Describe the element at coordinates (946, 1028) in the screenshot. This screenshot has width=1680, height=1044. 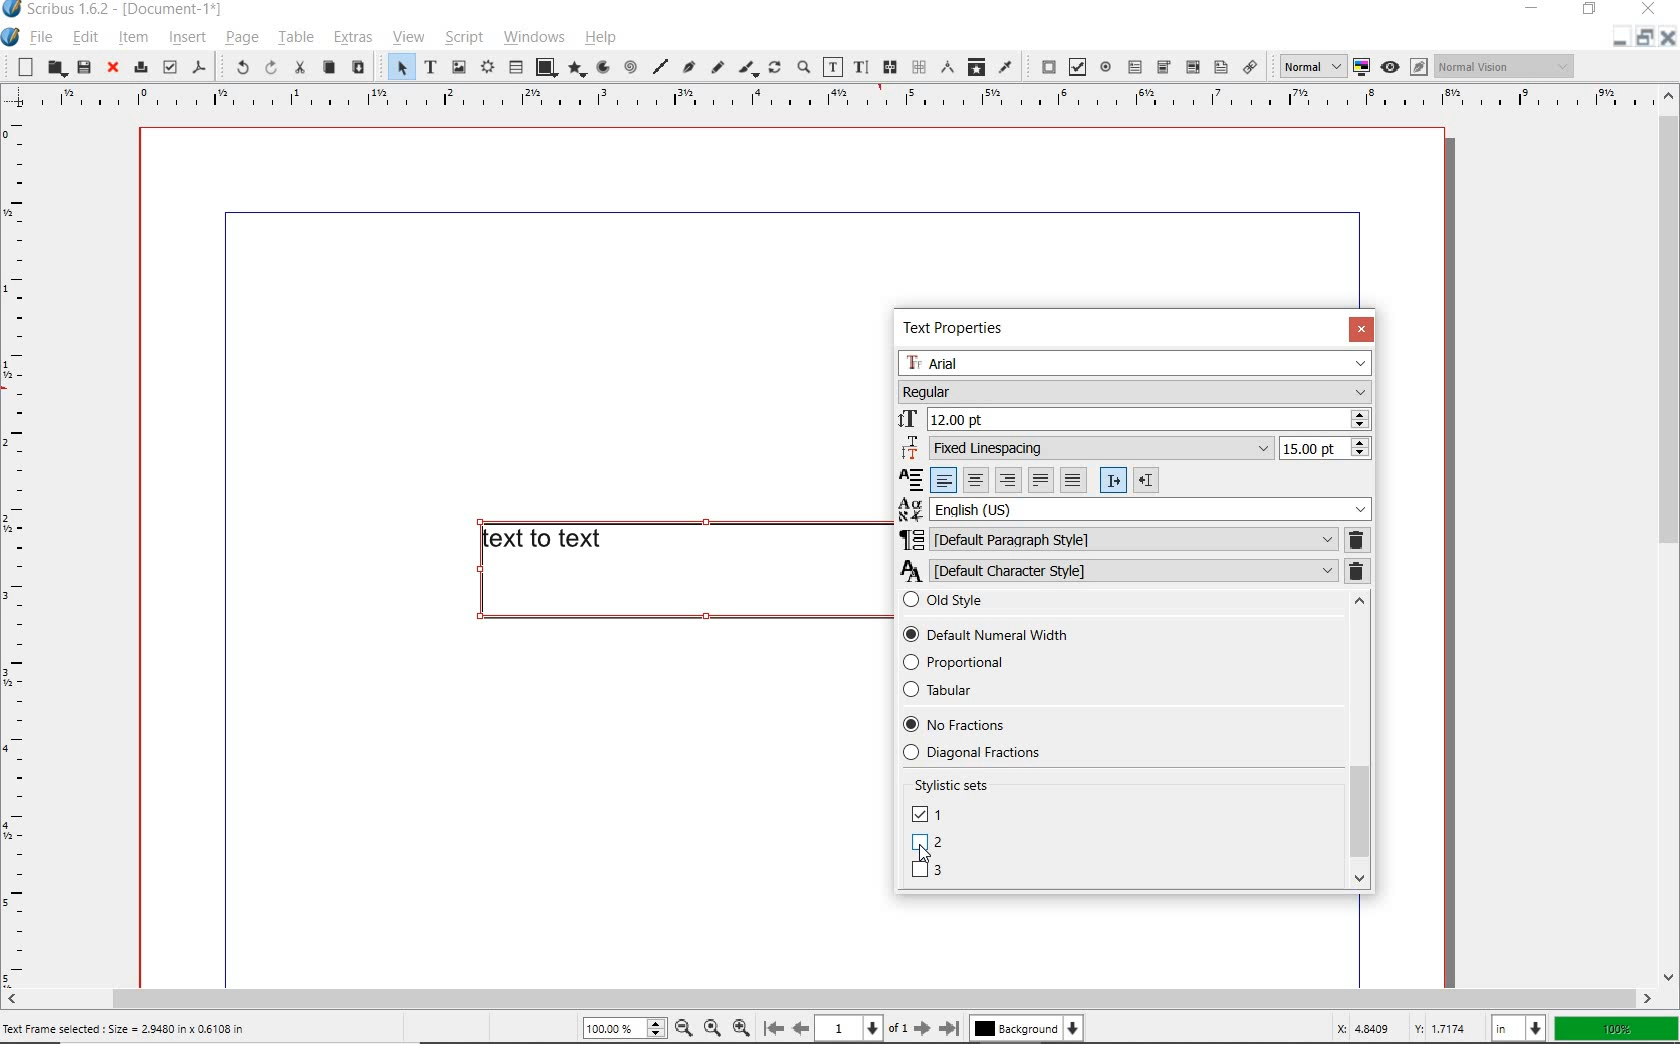
I see `Last page` at that location.